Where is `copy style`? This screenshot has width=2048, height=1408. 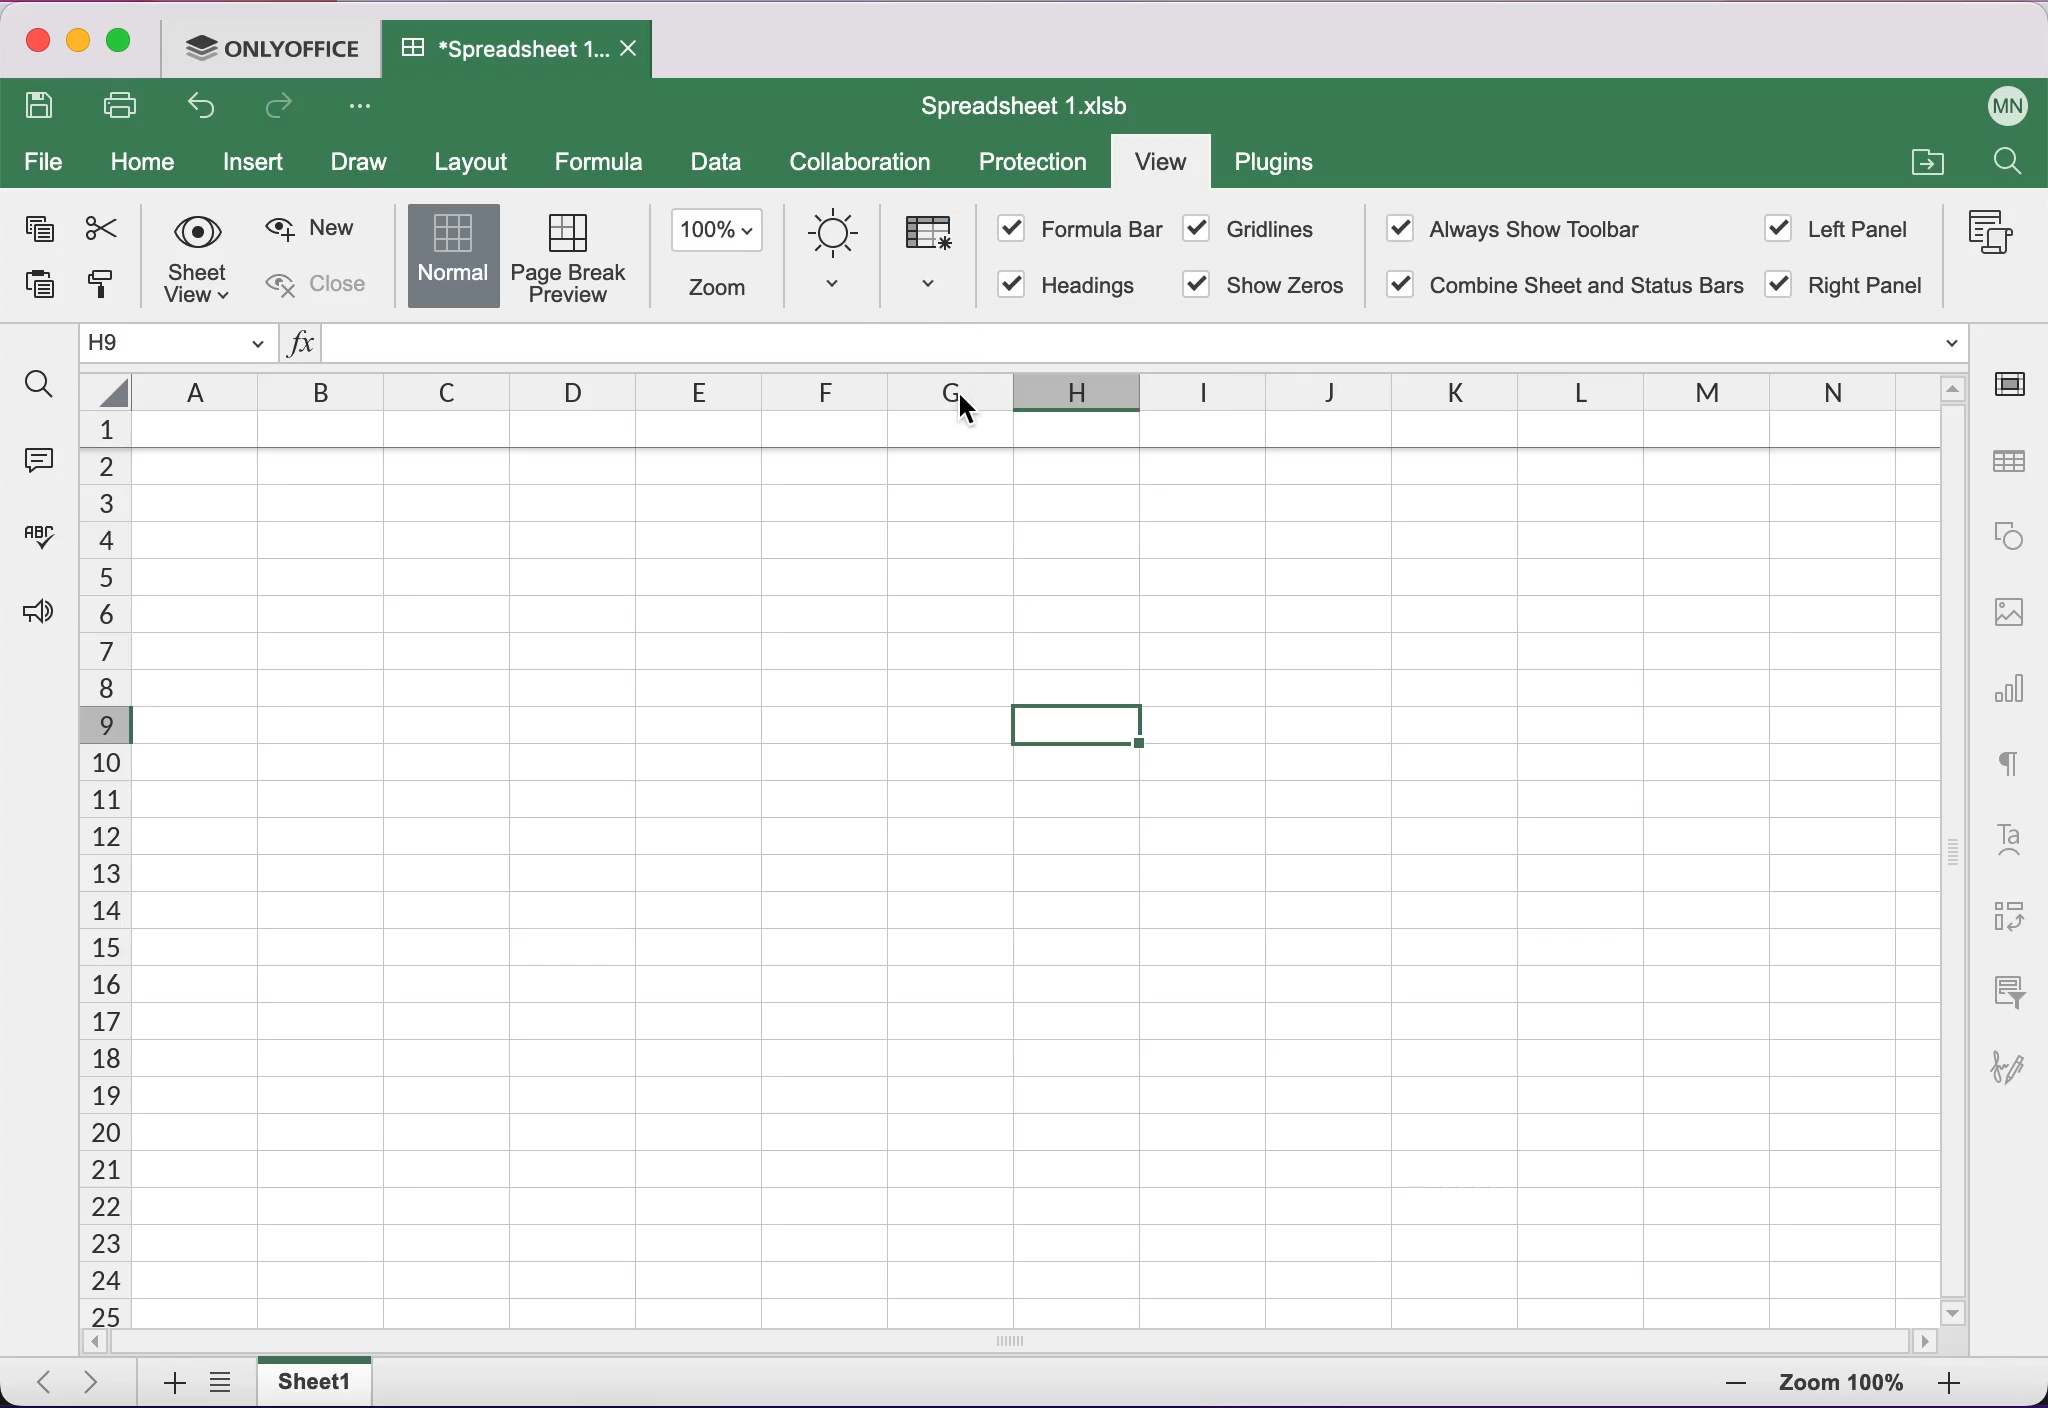
copy style is located at coordinates (108, 290).